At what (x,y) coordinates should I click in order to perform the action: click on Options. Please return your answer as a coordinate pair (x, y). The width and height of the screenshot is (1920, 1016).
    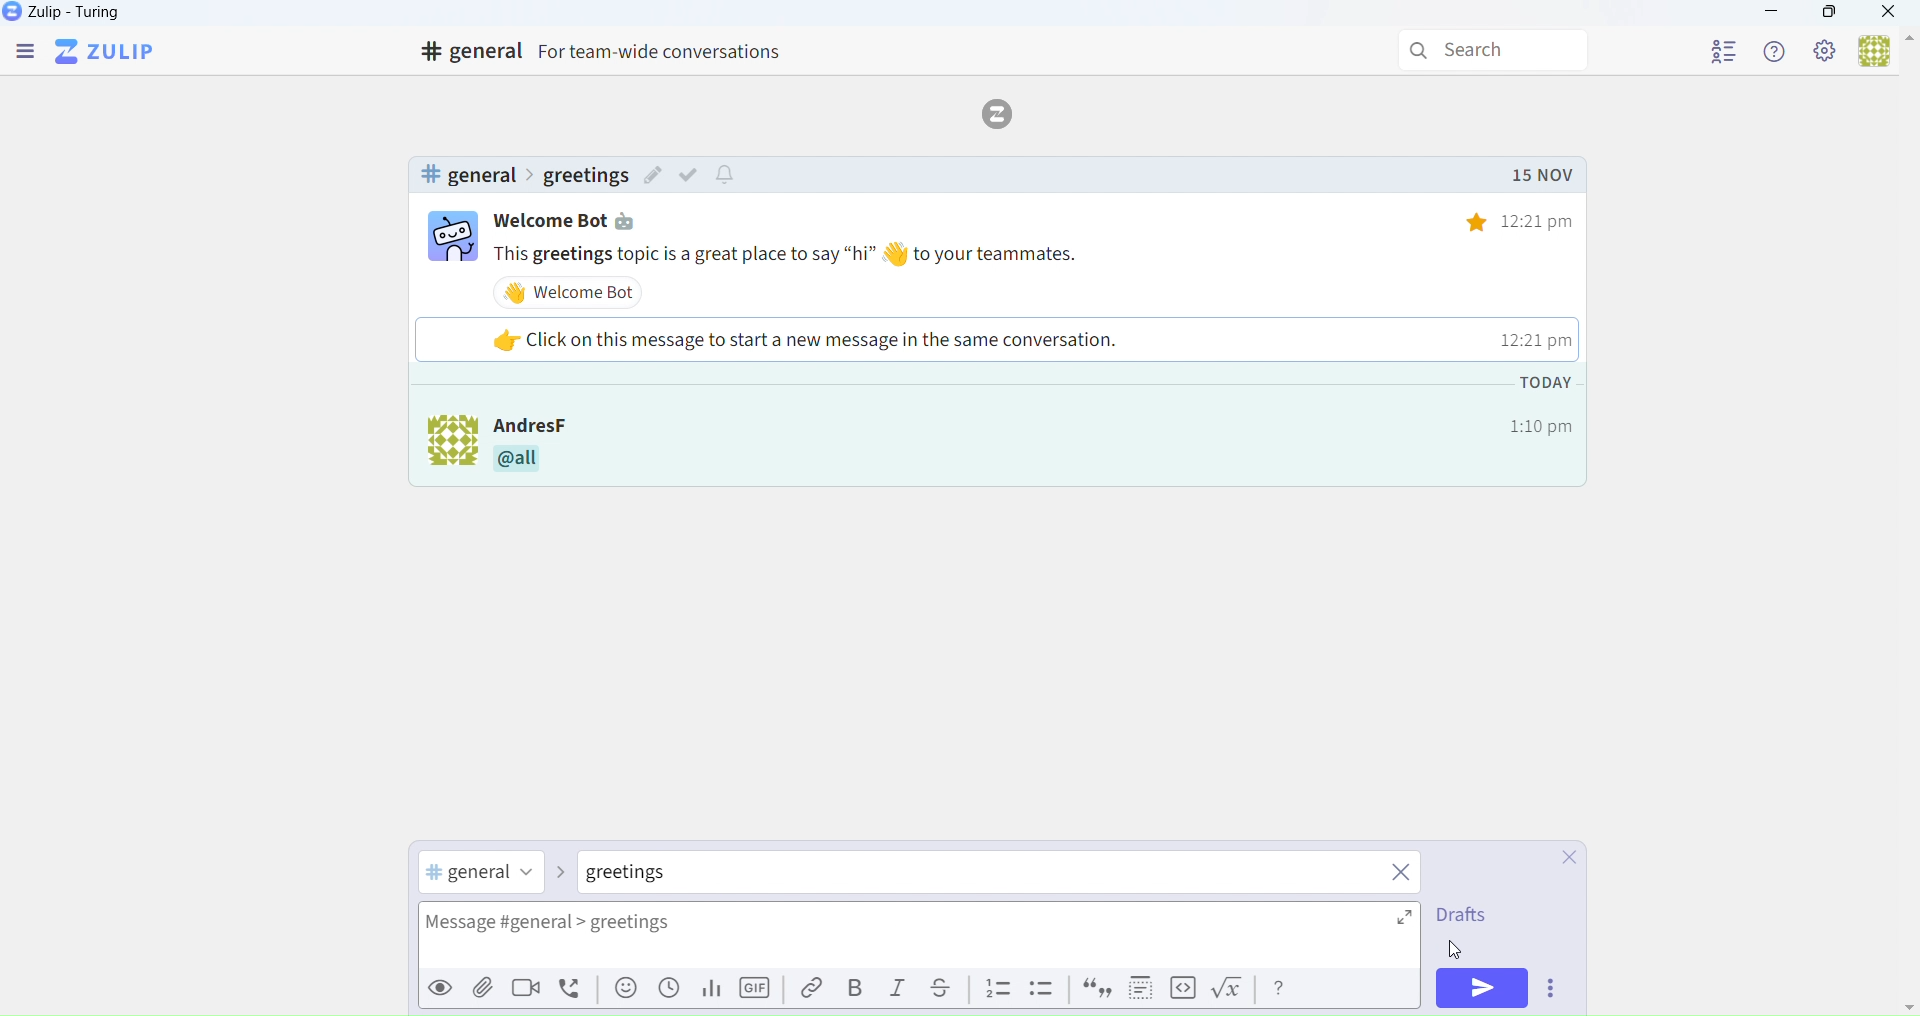
    Looking at the image, I should click on (1556, 991).